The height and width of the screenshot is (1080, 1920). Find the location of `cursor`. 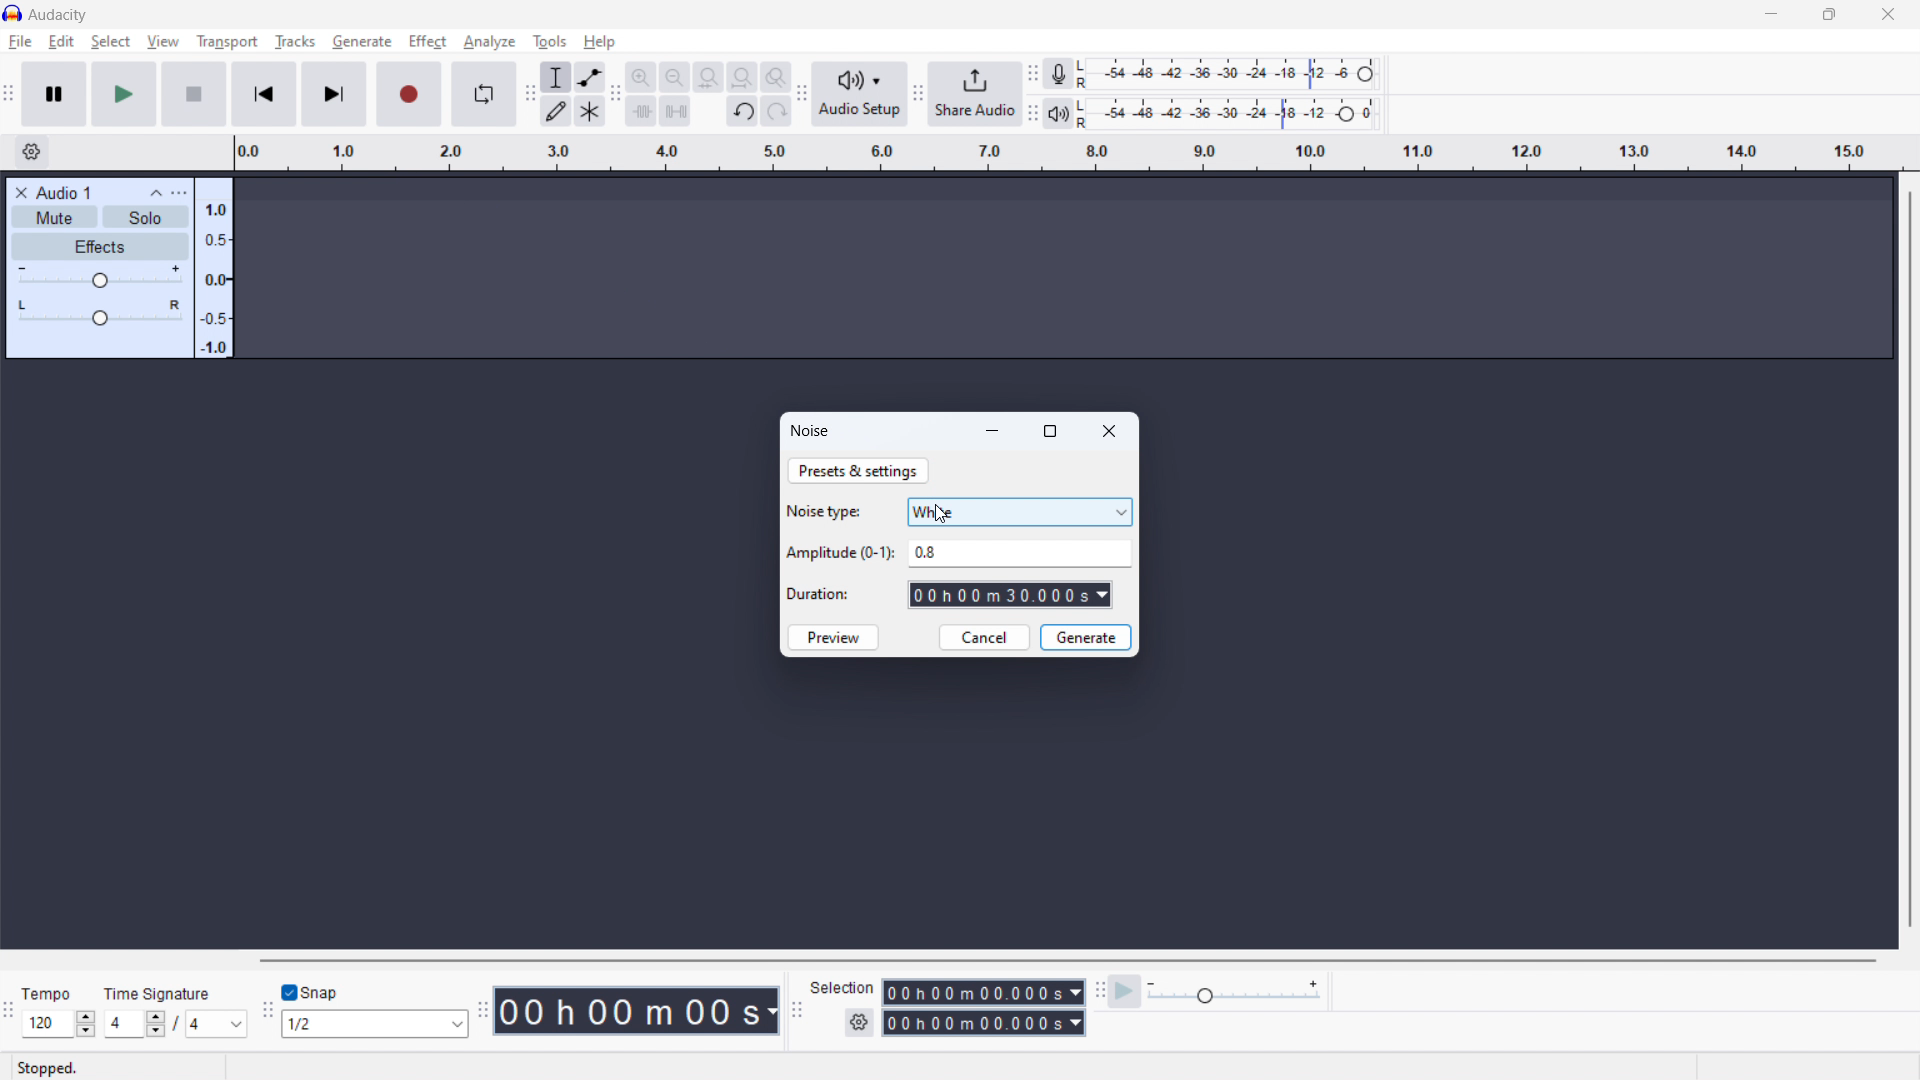

cursor is located at coordinates (941, 517).